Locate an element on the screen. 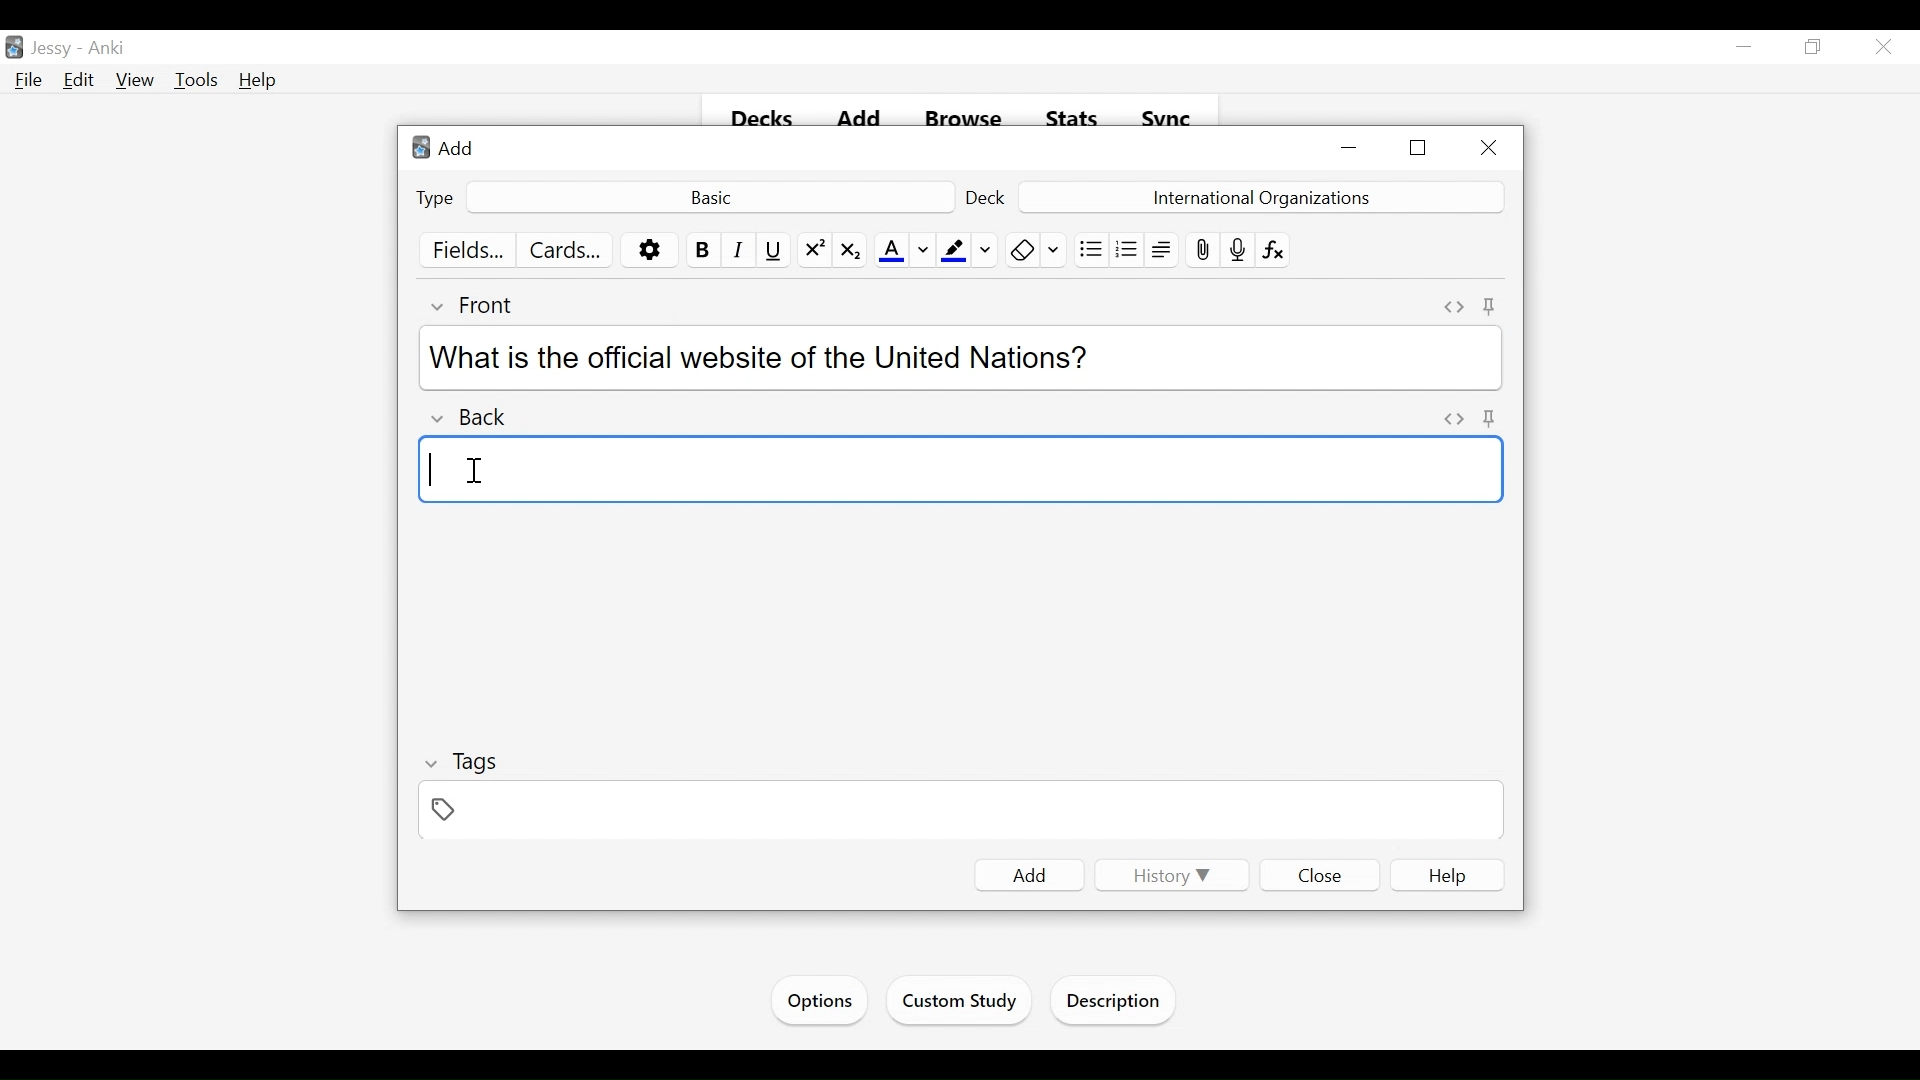 This screenshot has height=1080, width=1920. Basic is located at coordinates (712, 197).